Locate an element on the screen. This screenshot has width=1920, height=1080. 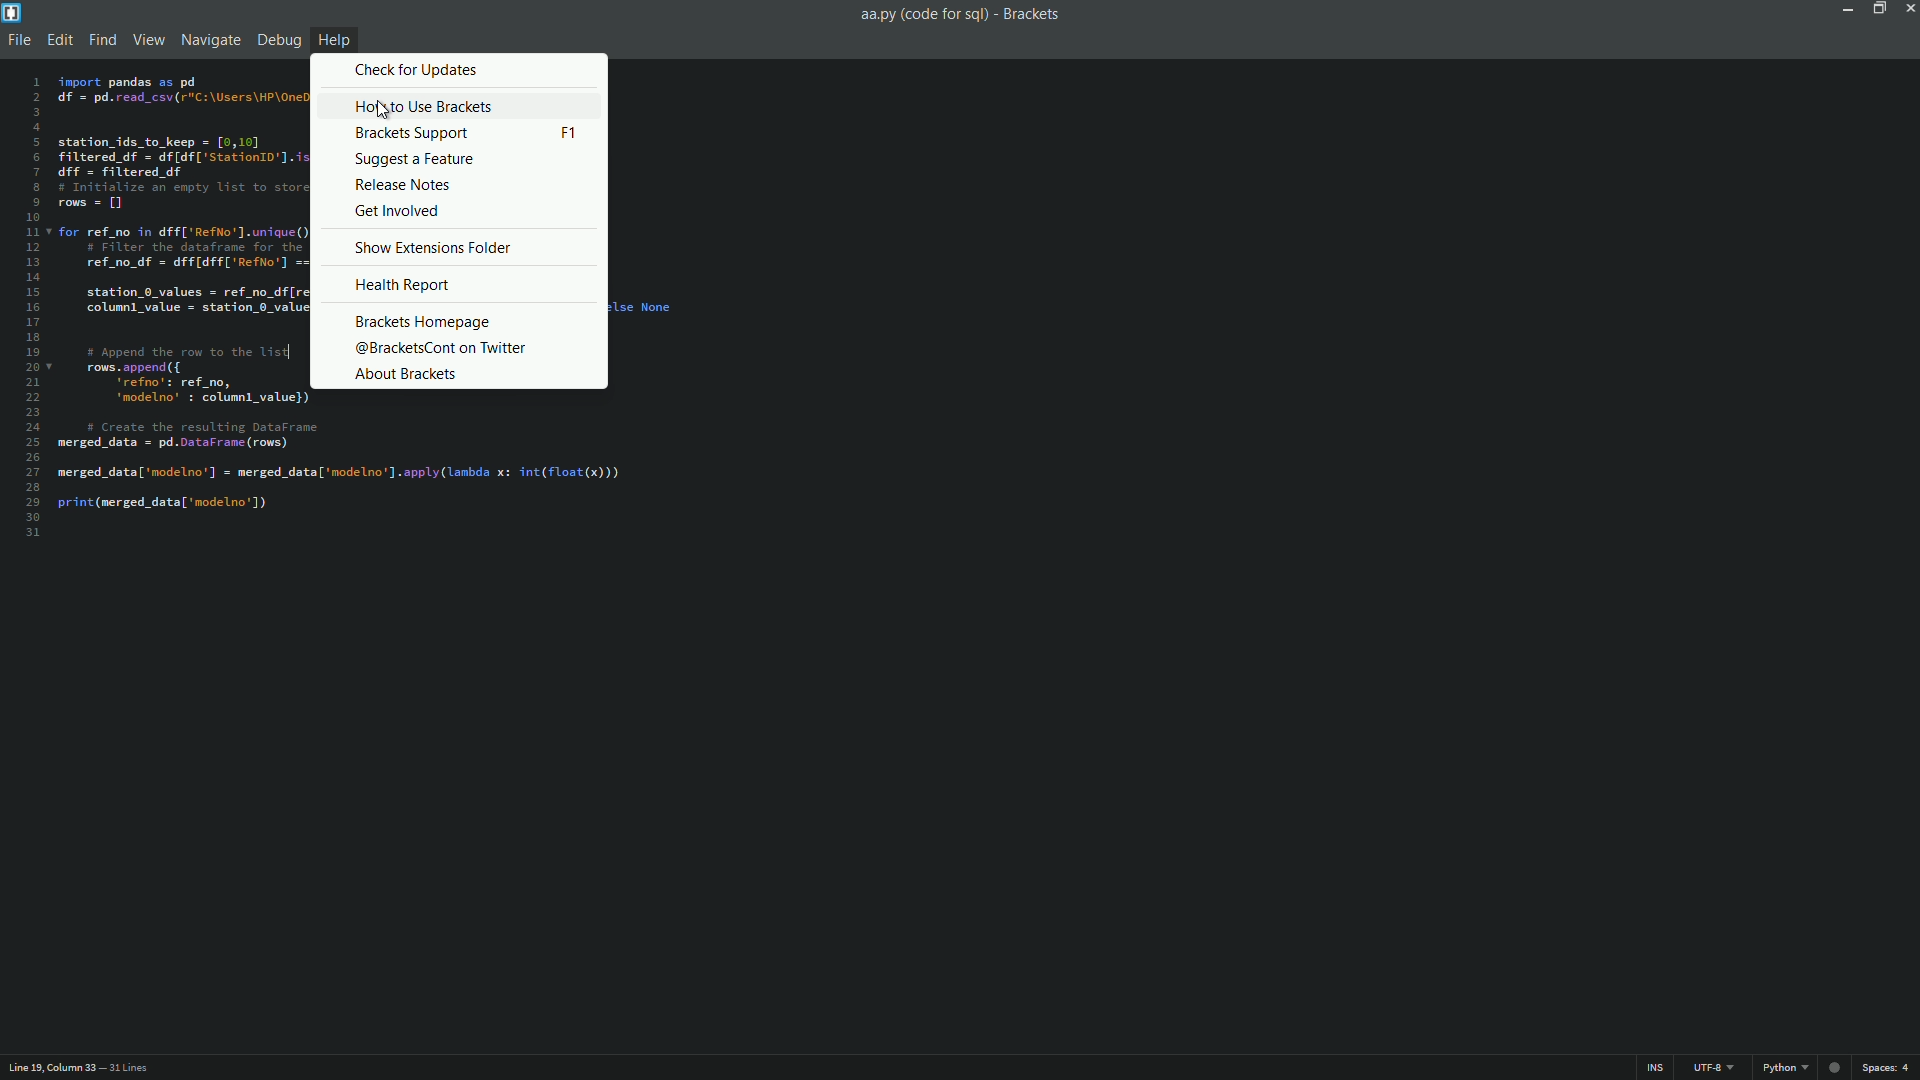
debug menu is located at coordinates (275, 41).